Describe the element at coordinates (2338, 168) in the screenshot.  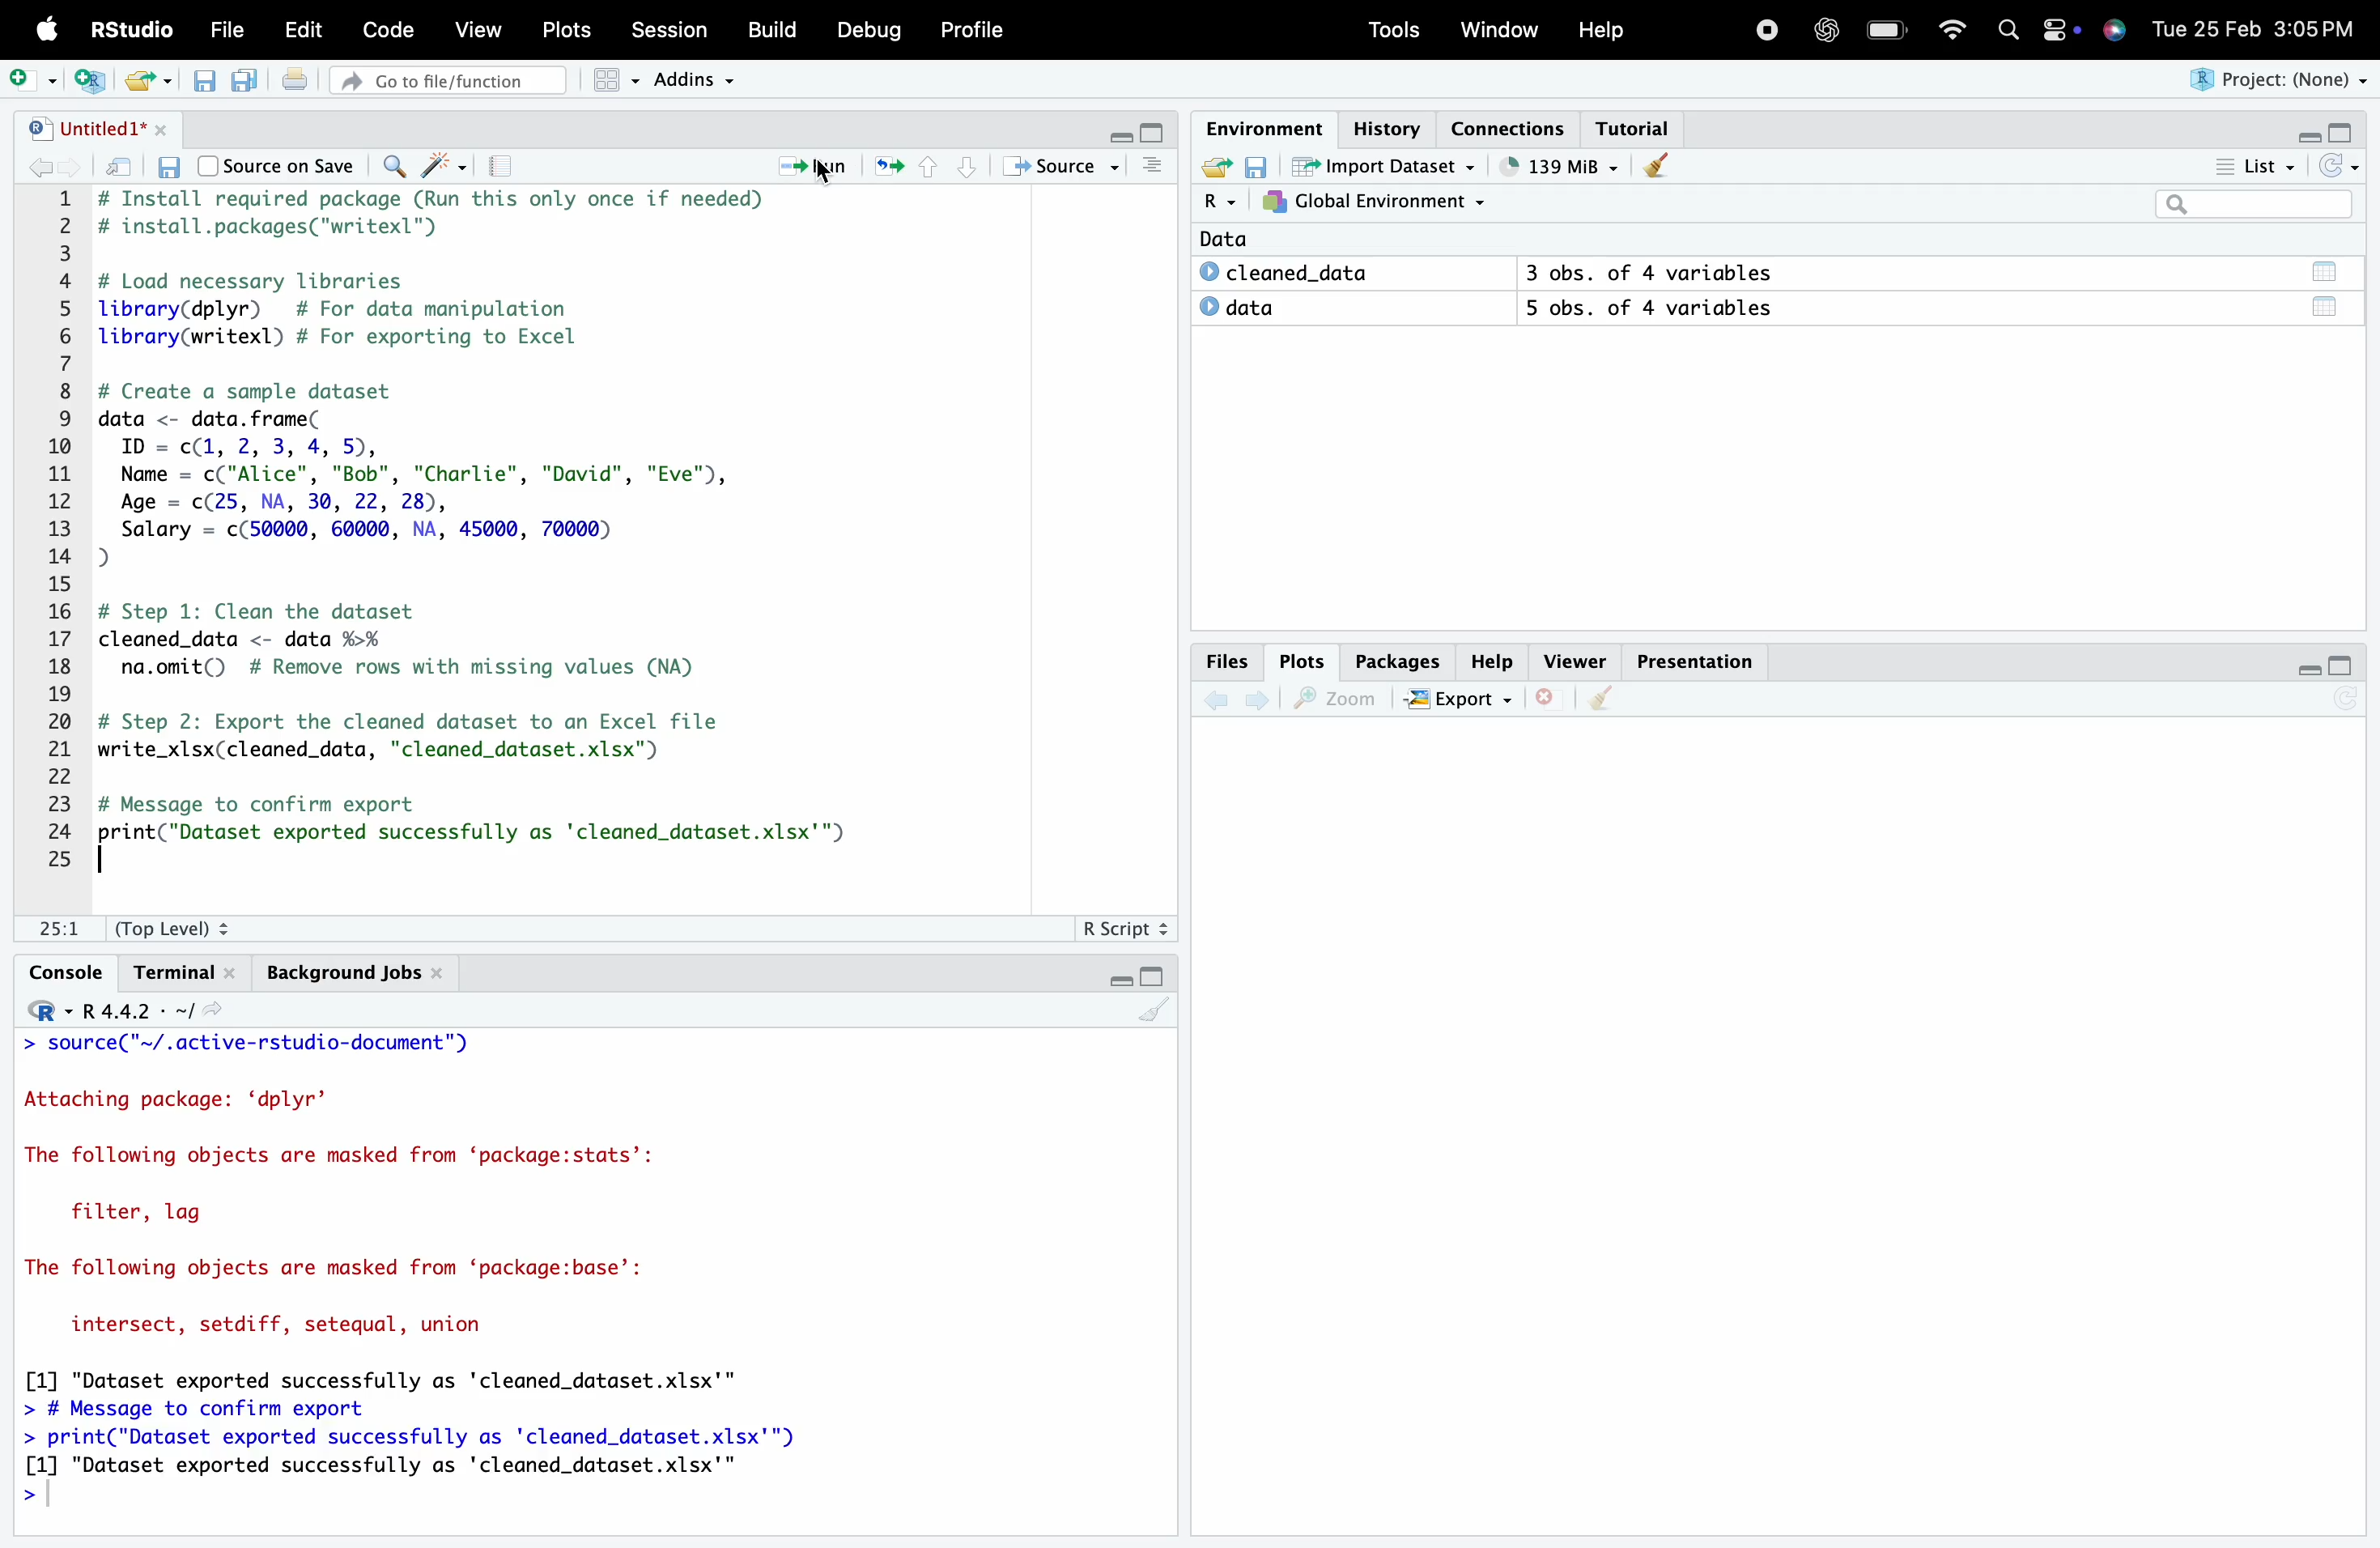
I see `Refresh the list of objects in the environment` at that location.